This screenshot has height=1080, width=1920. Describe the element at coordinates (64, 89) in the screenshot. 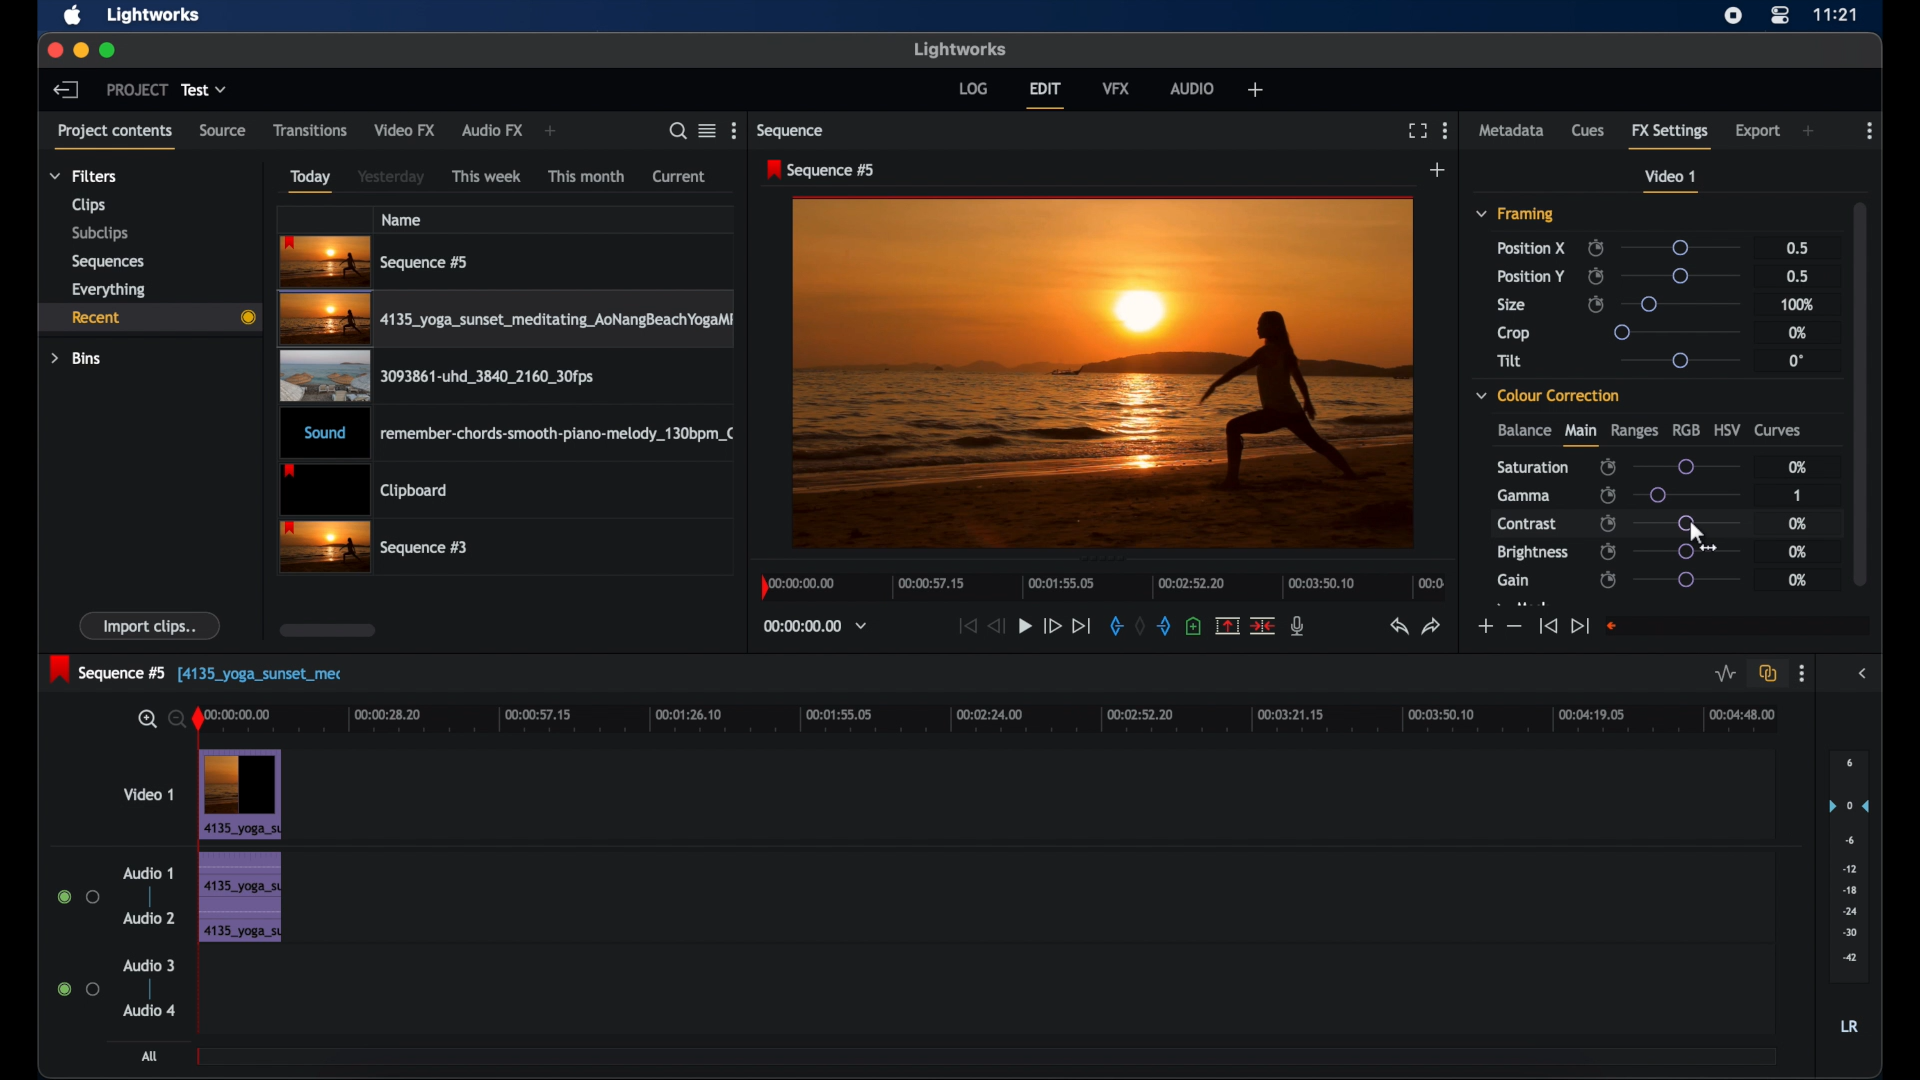

I see `back` at that location.